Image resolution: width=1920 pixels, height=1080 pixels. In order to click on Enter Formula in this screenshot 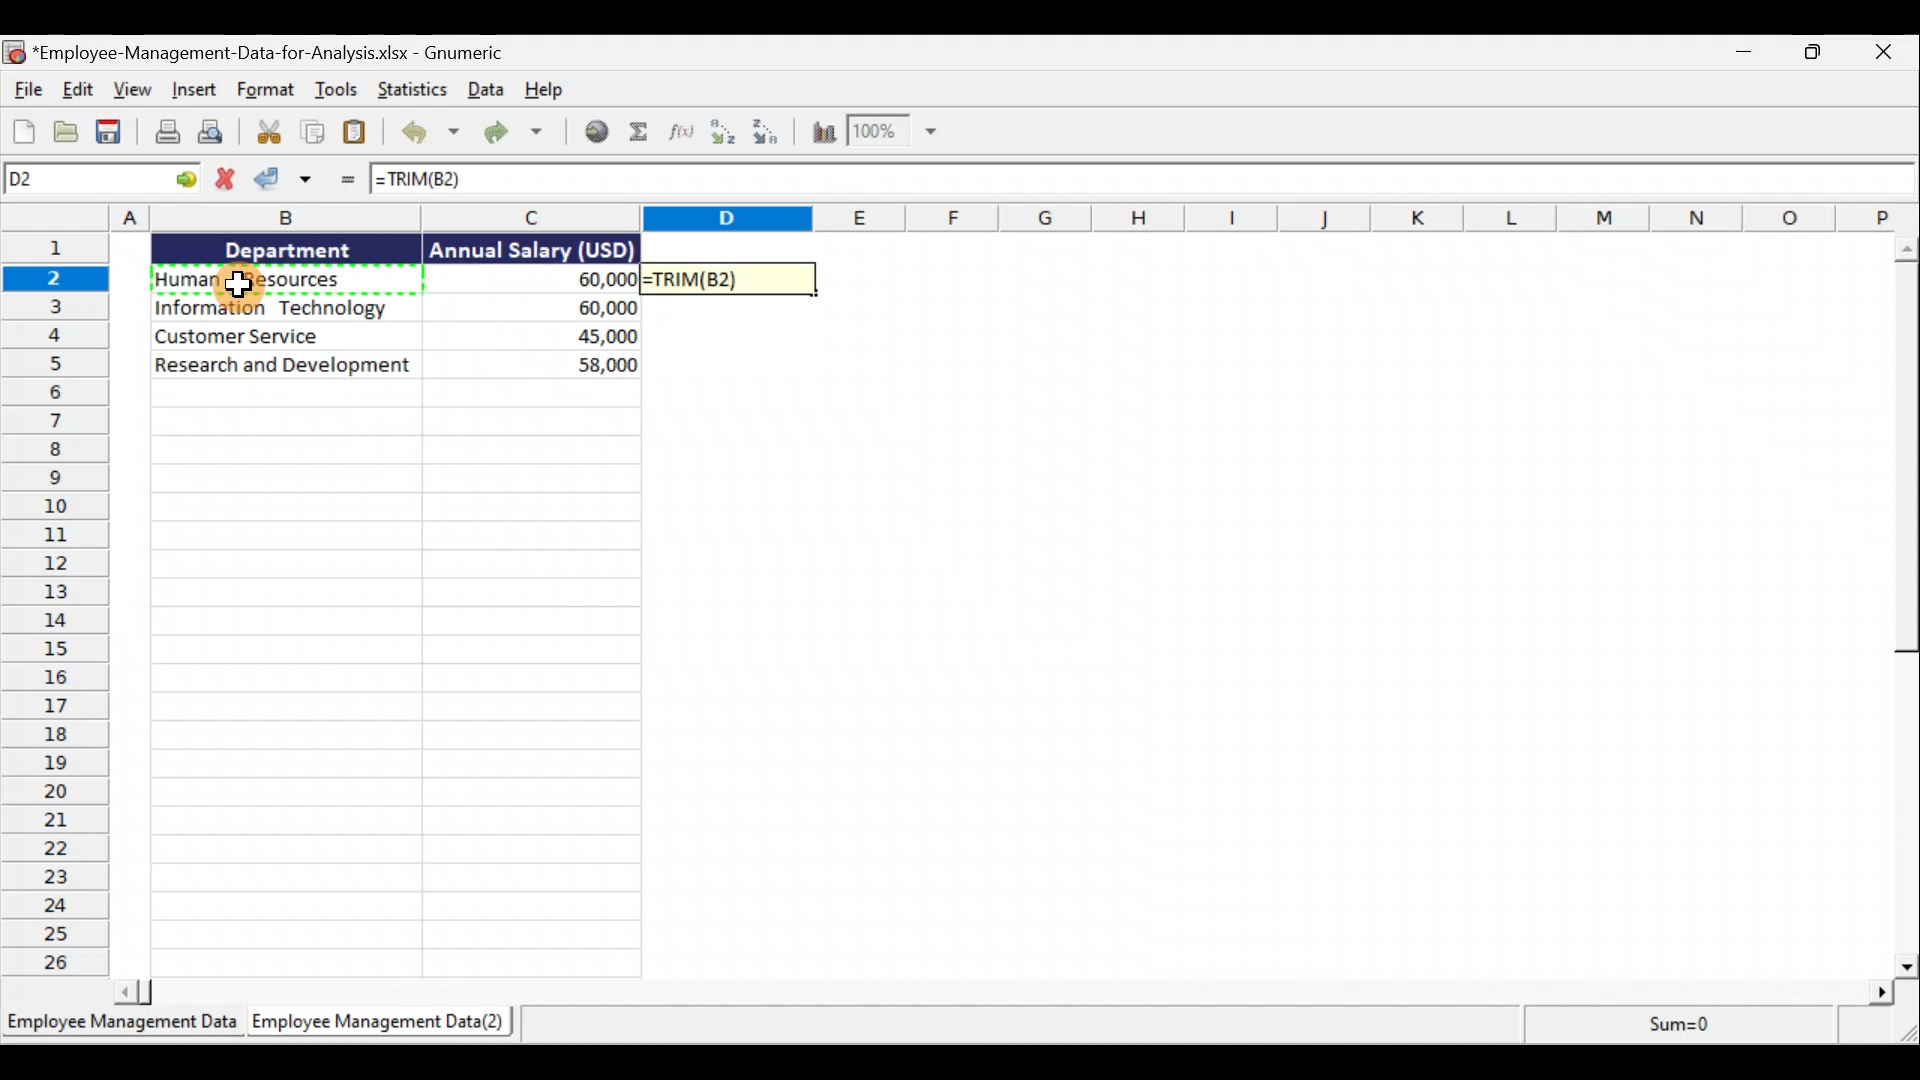, I will do `click(347, 183)`.